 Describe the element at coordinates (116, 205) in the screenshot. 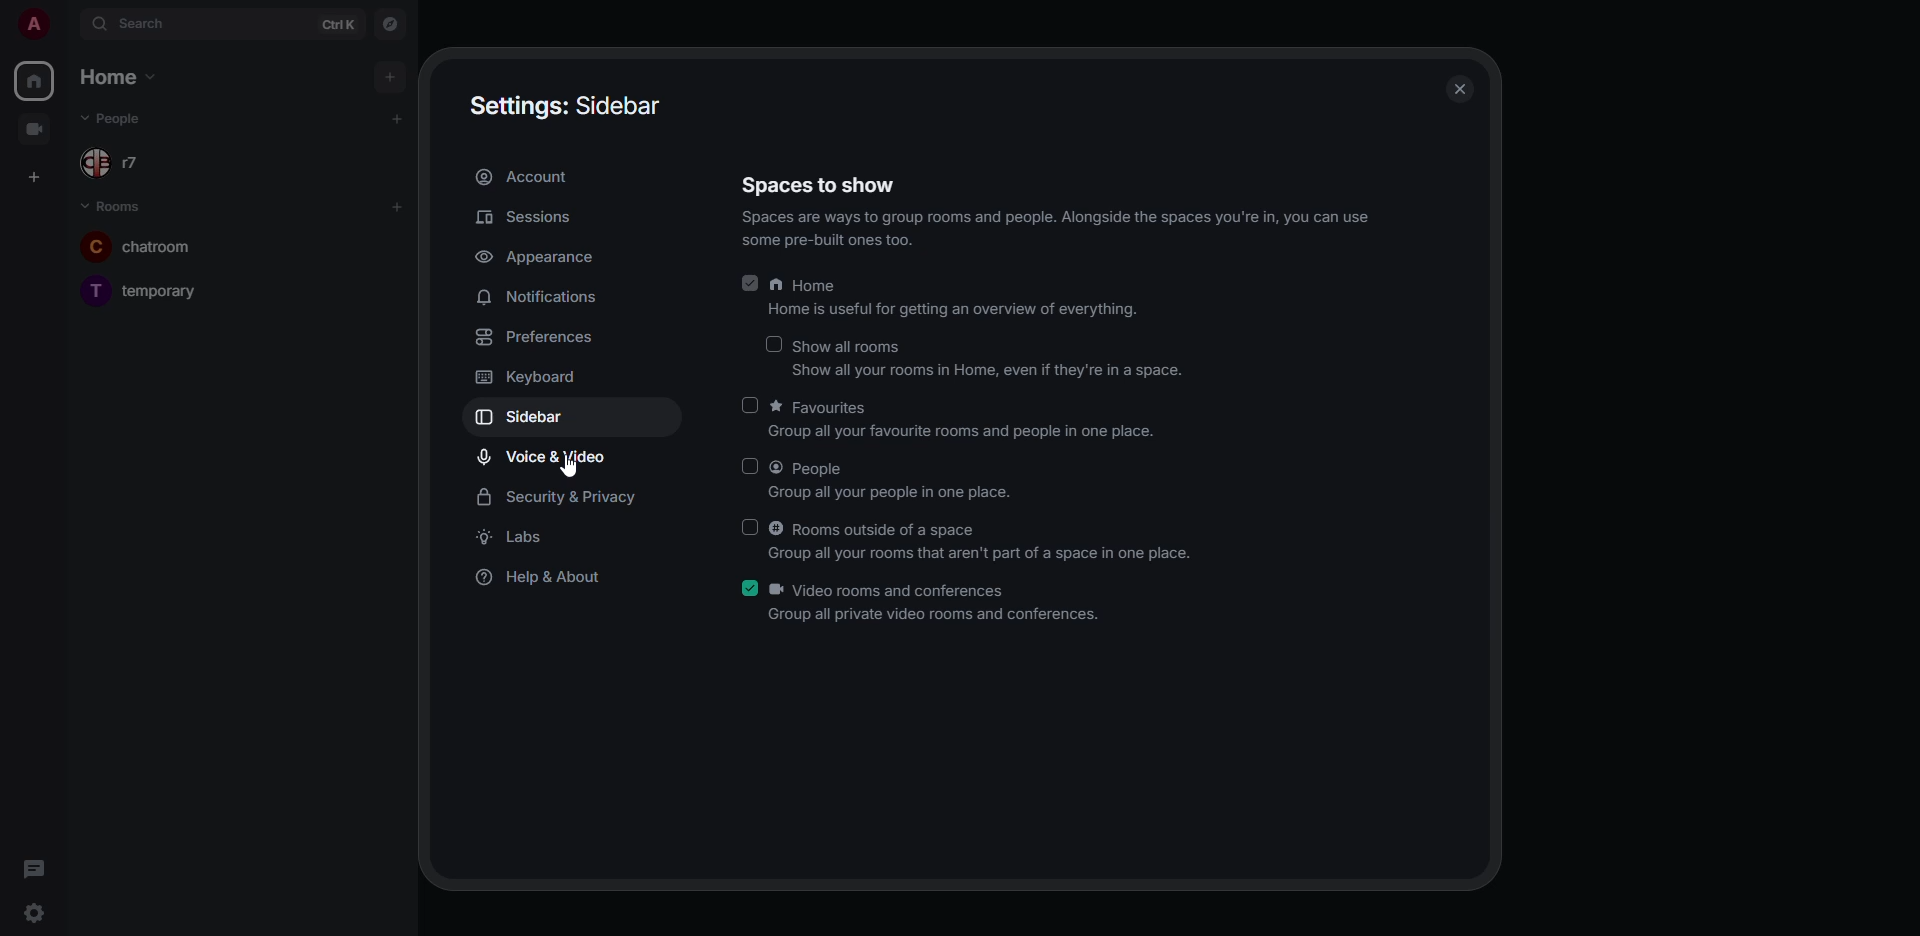

I see `rooms` at that location.